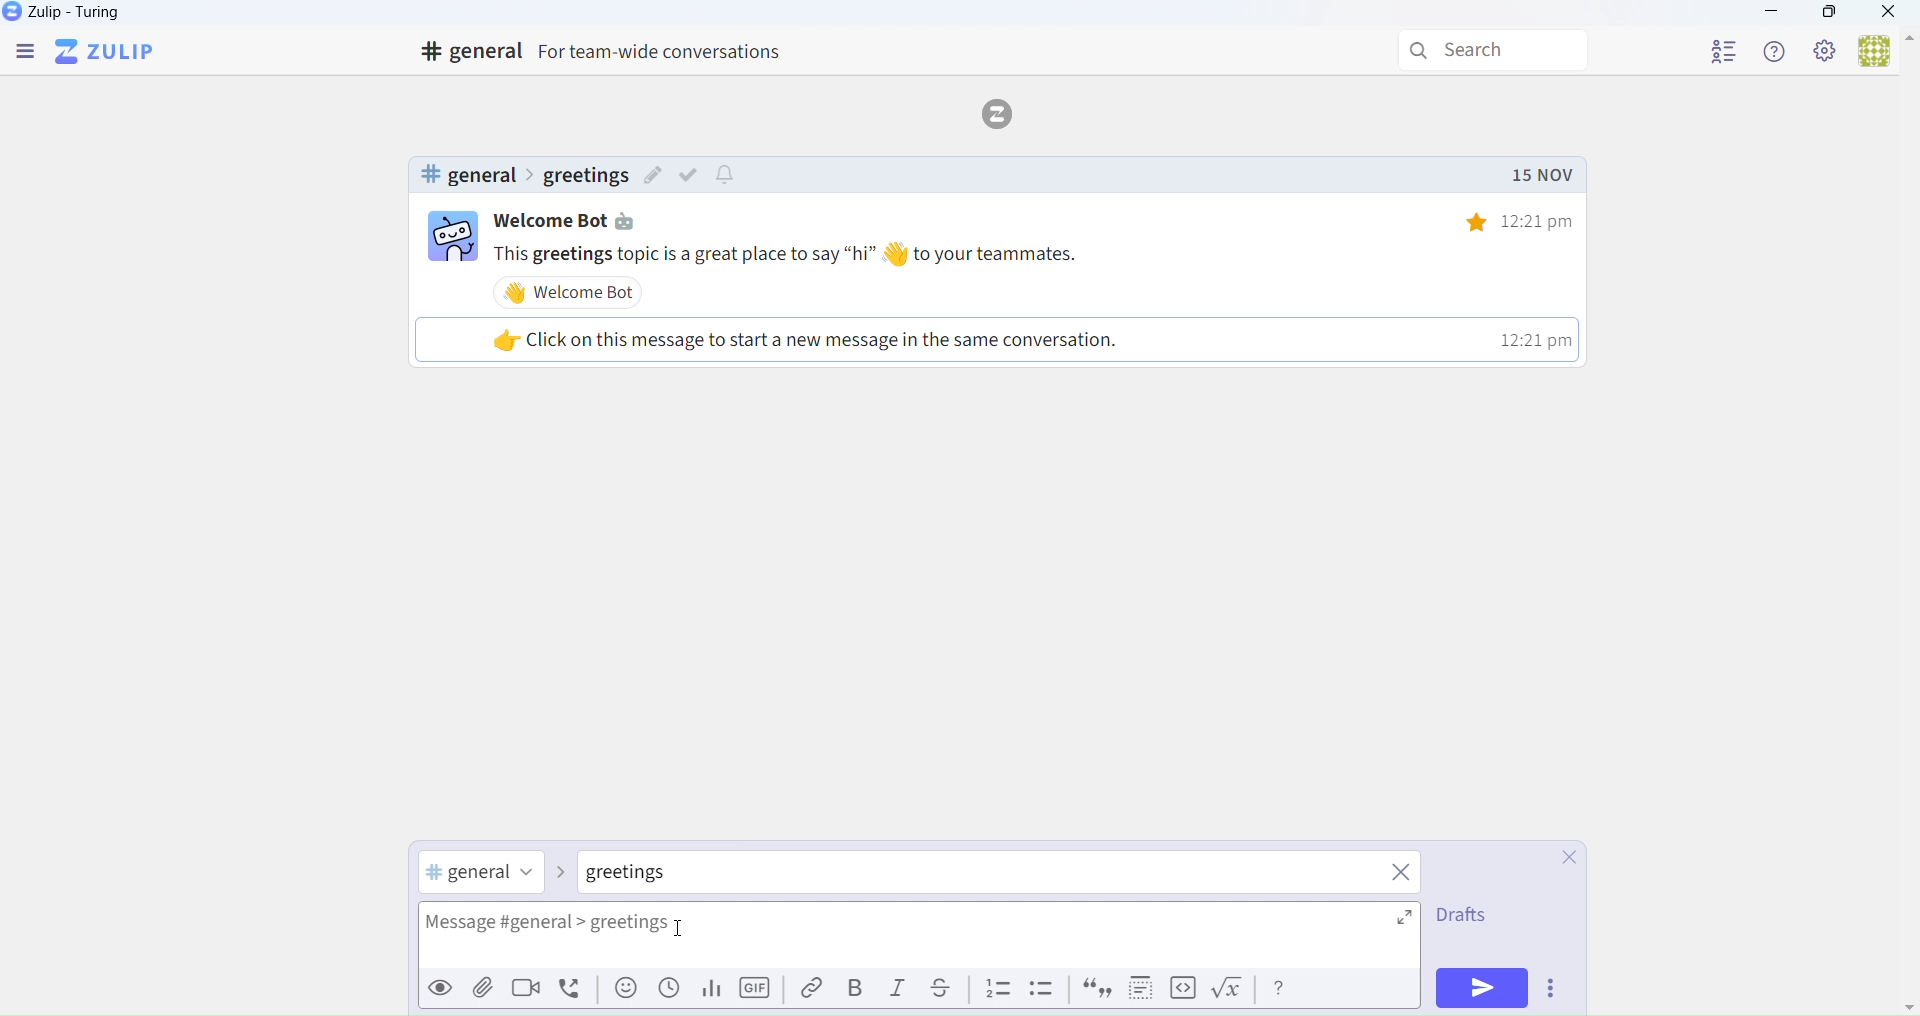 Image resolution: width=1920 pixels, height=1016 pixels. Describe the element at coordinates (669, 994) in the screenshot. I see `schedule` at that location.